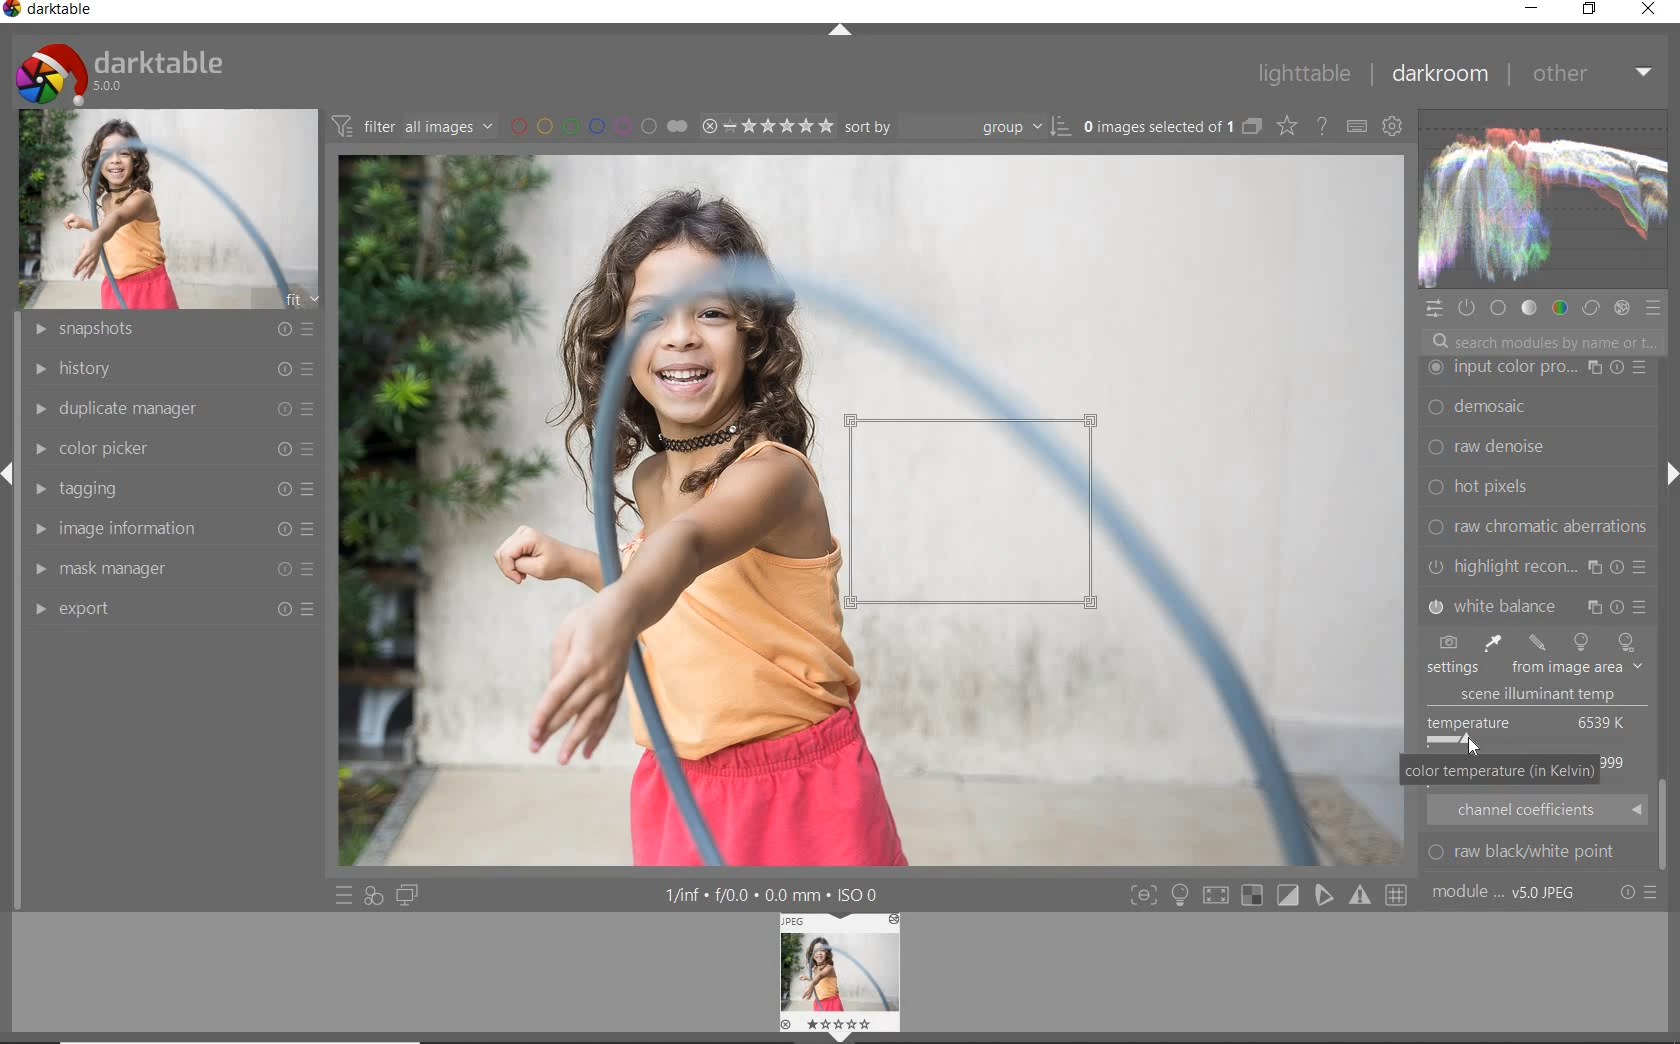 The image size is (1680, 1044). Describe the element at coordinates (1546, 695) in the screenshot. I see `SCENE ILLUMINANT TEMP` at that location.